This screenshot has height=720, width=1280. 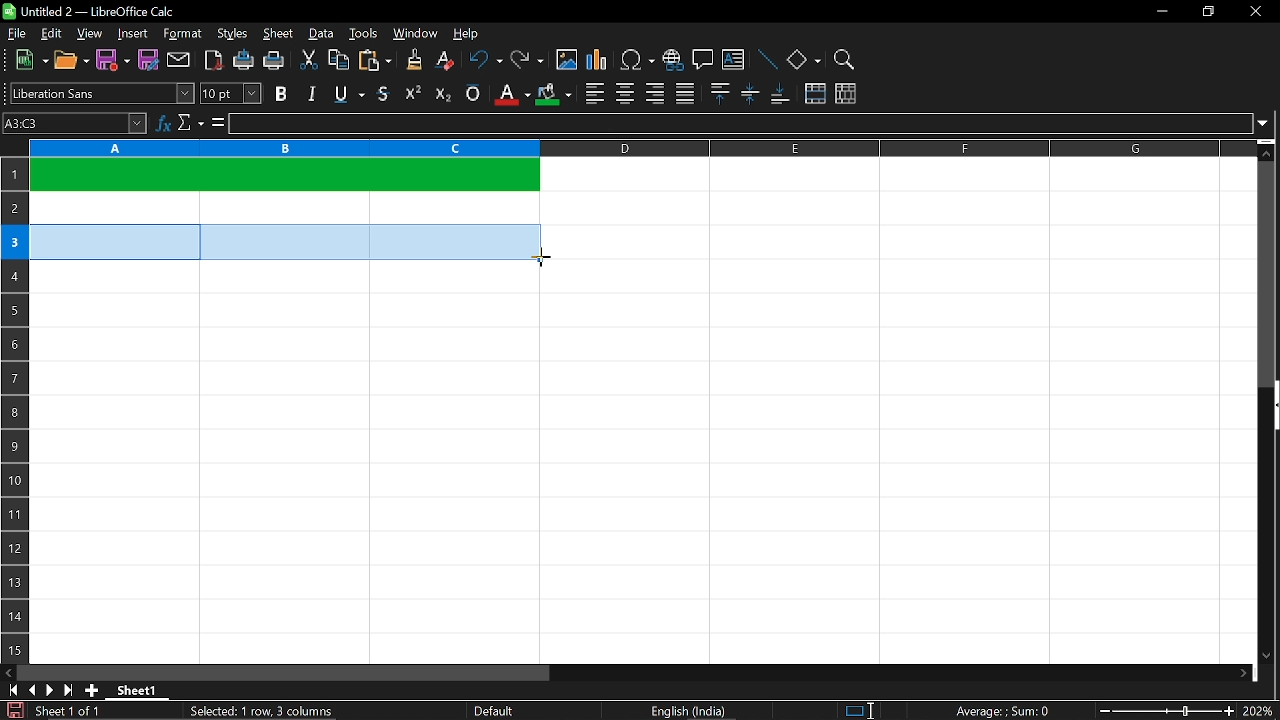 I want to click on next sheet, so click(x=48, y=690).